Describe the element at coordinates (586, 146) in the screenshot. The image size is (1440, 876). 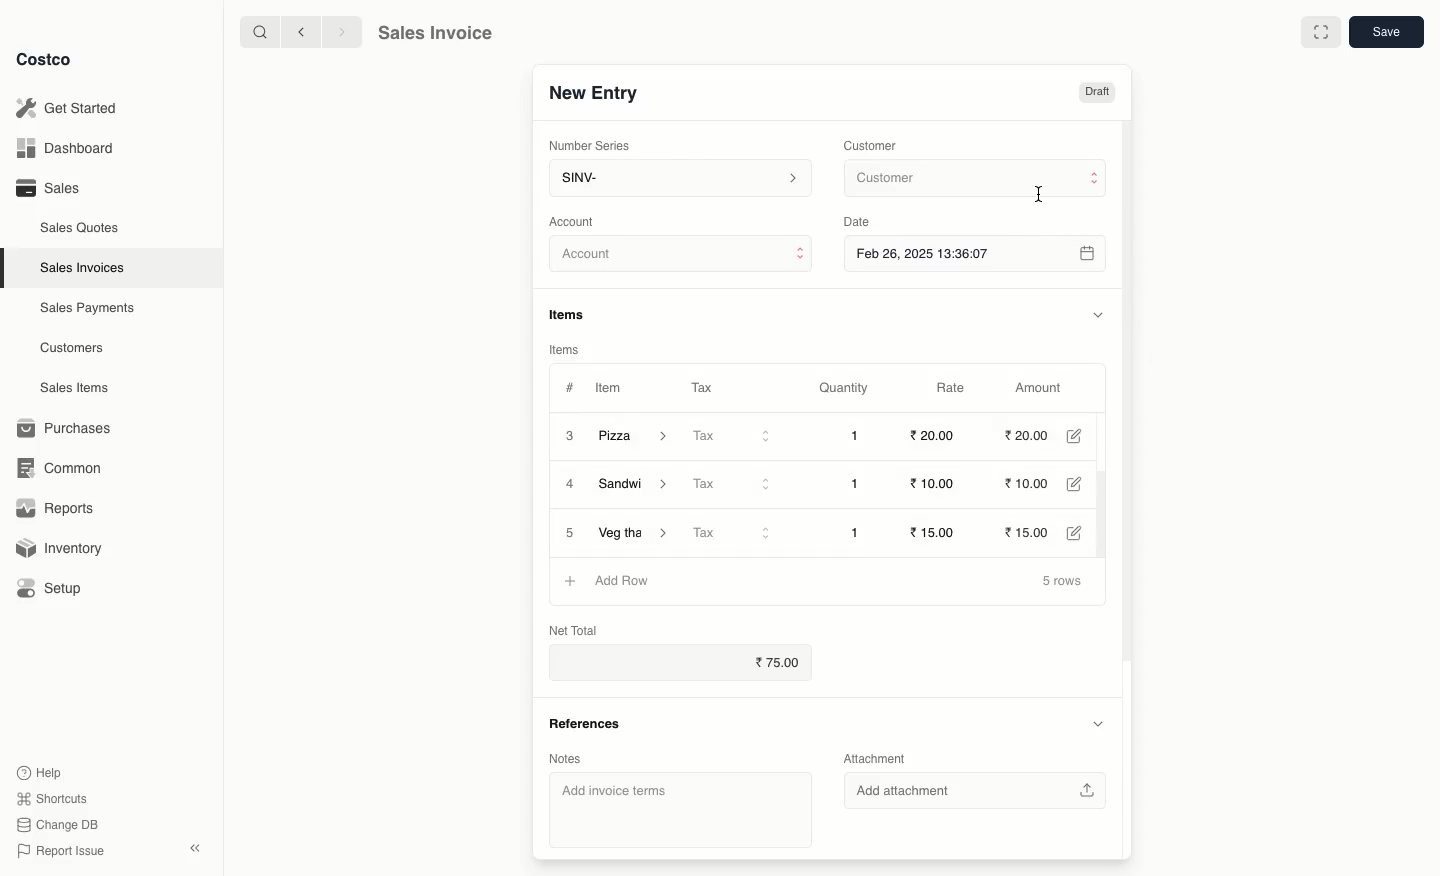
I see `‘Number Series` at that location.